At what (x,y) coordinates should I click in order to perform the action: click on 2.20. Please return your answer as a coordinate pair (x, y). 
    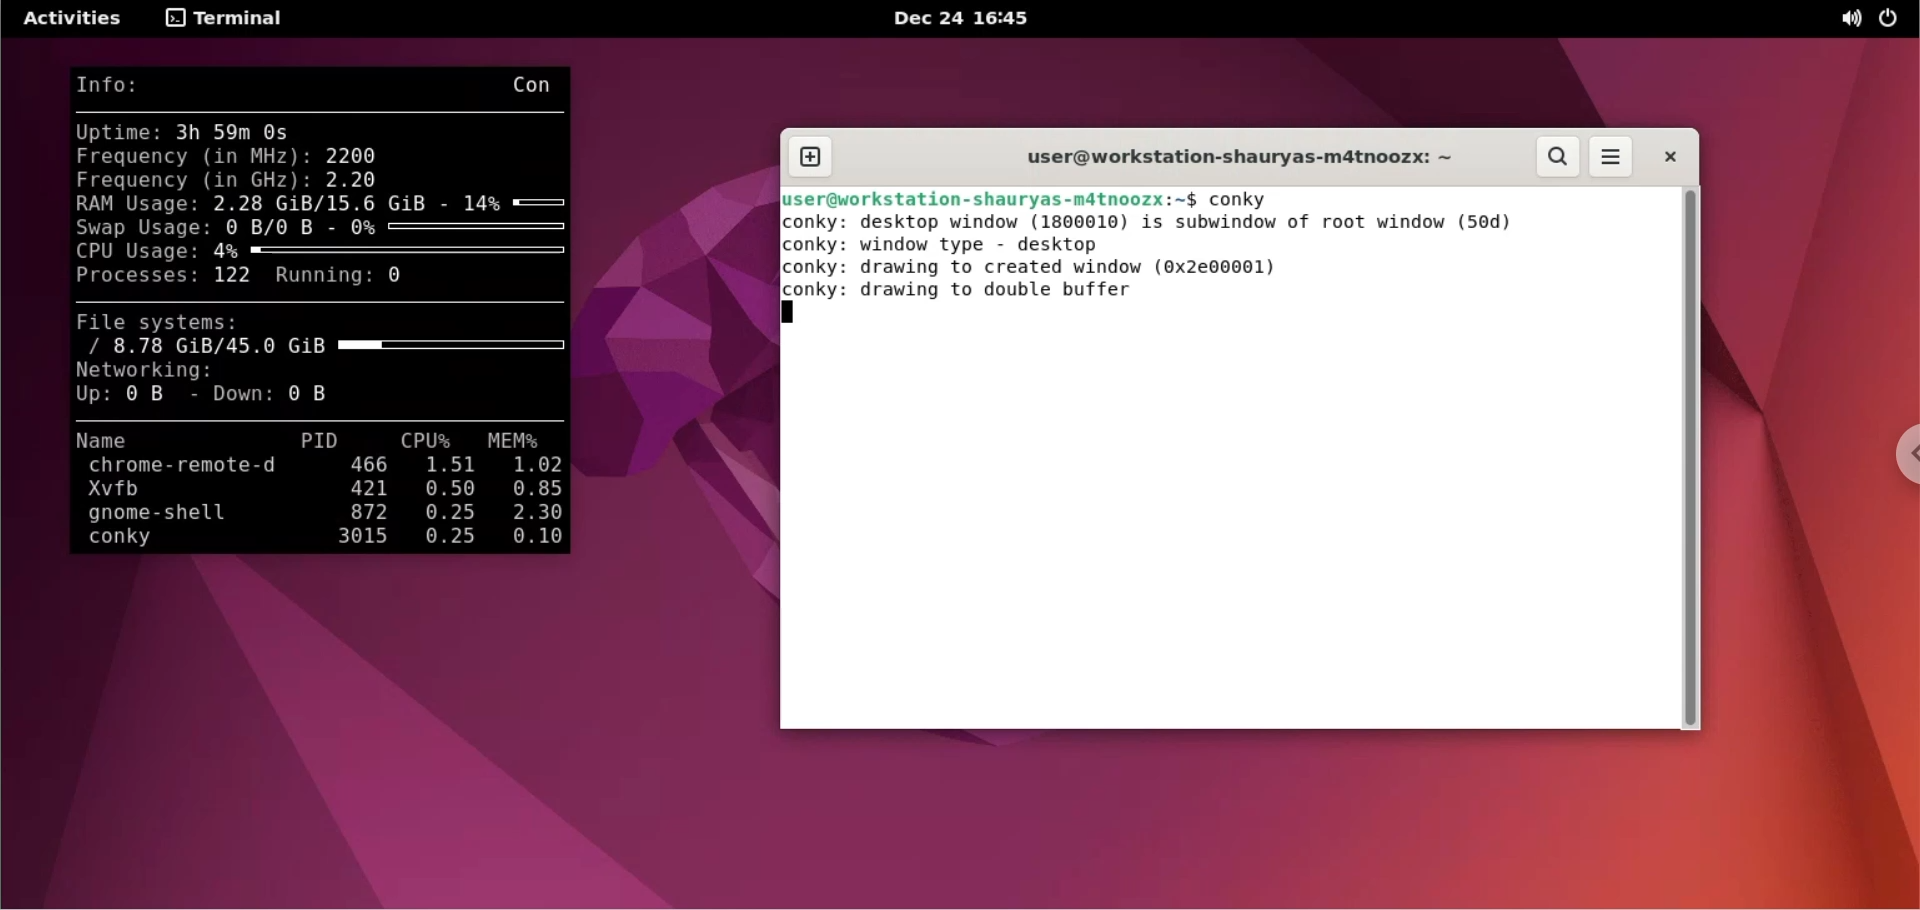
    Looking at the image, I should click on (352, 180).